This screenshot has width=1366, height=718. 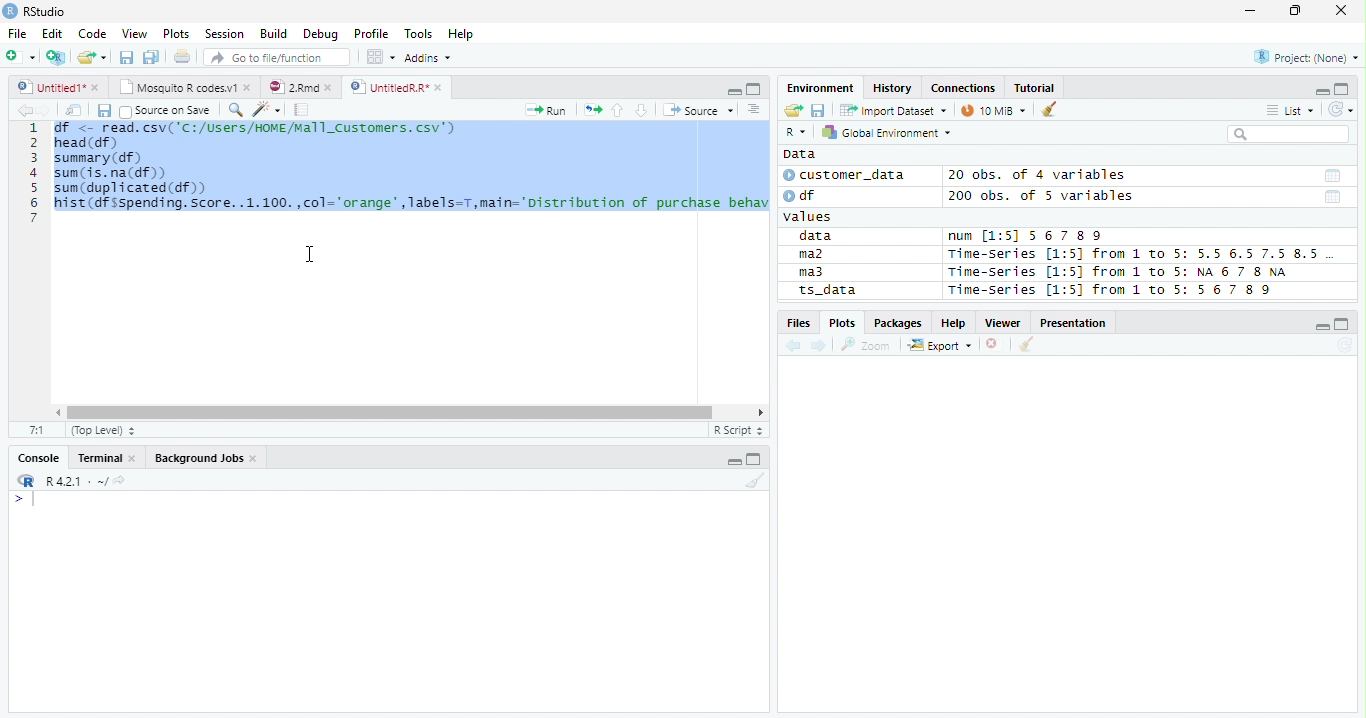 What do you see at coordinates (1345, 346) in the screenshot?
I see `Refresh` at bounding box center [1345, 346].